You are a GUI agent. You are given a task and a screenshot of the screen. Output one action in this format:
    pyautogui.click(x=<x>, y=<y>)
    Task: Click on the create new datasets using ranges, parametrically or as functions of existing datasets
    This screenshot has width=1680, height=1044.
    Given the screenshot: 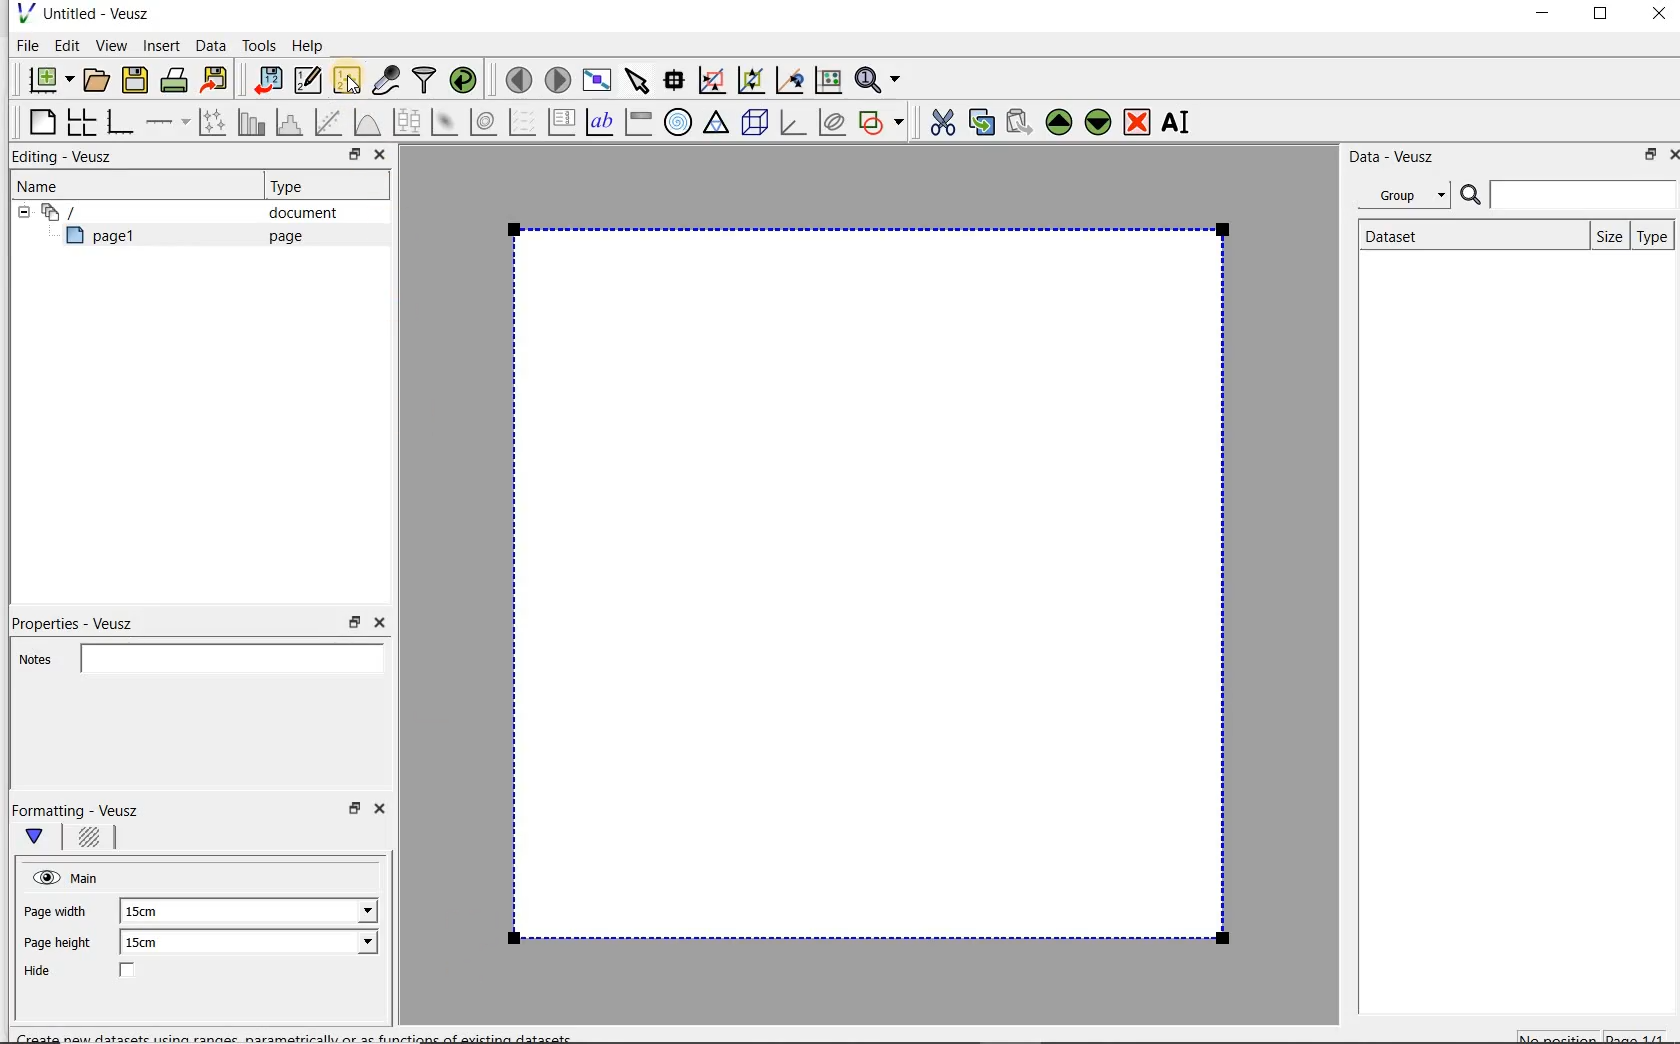 What is the action you would take?
    pyautogui.click(x=348, y=81)
    